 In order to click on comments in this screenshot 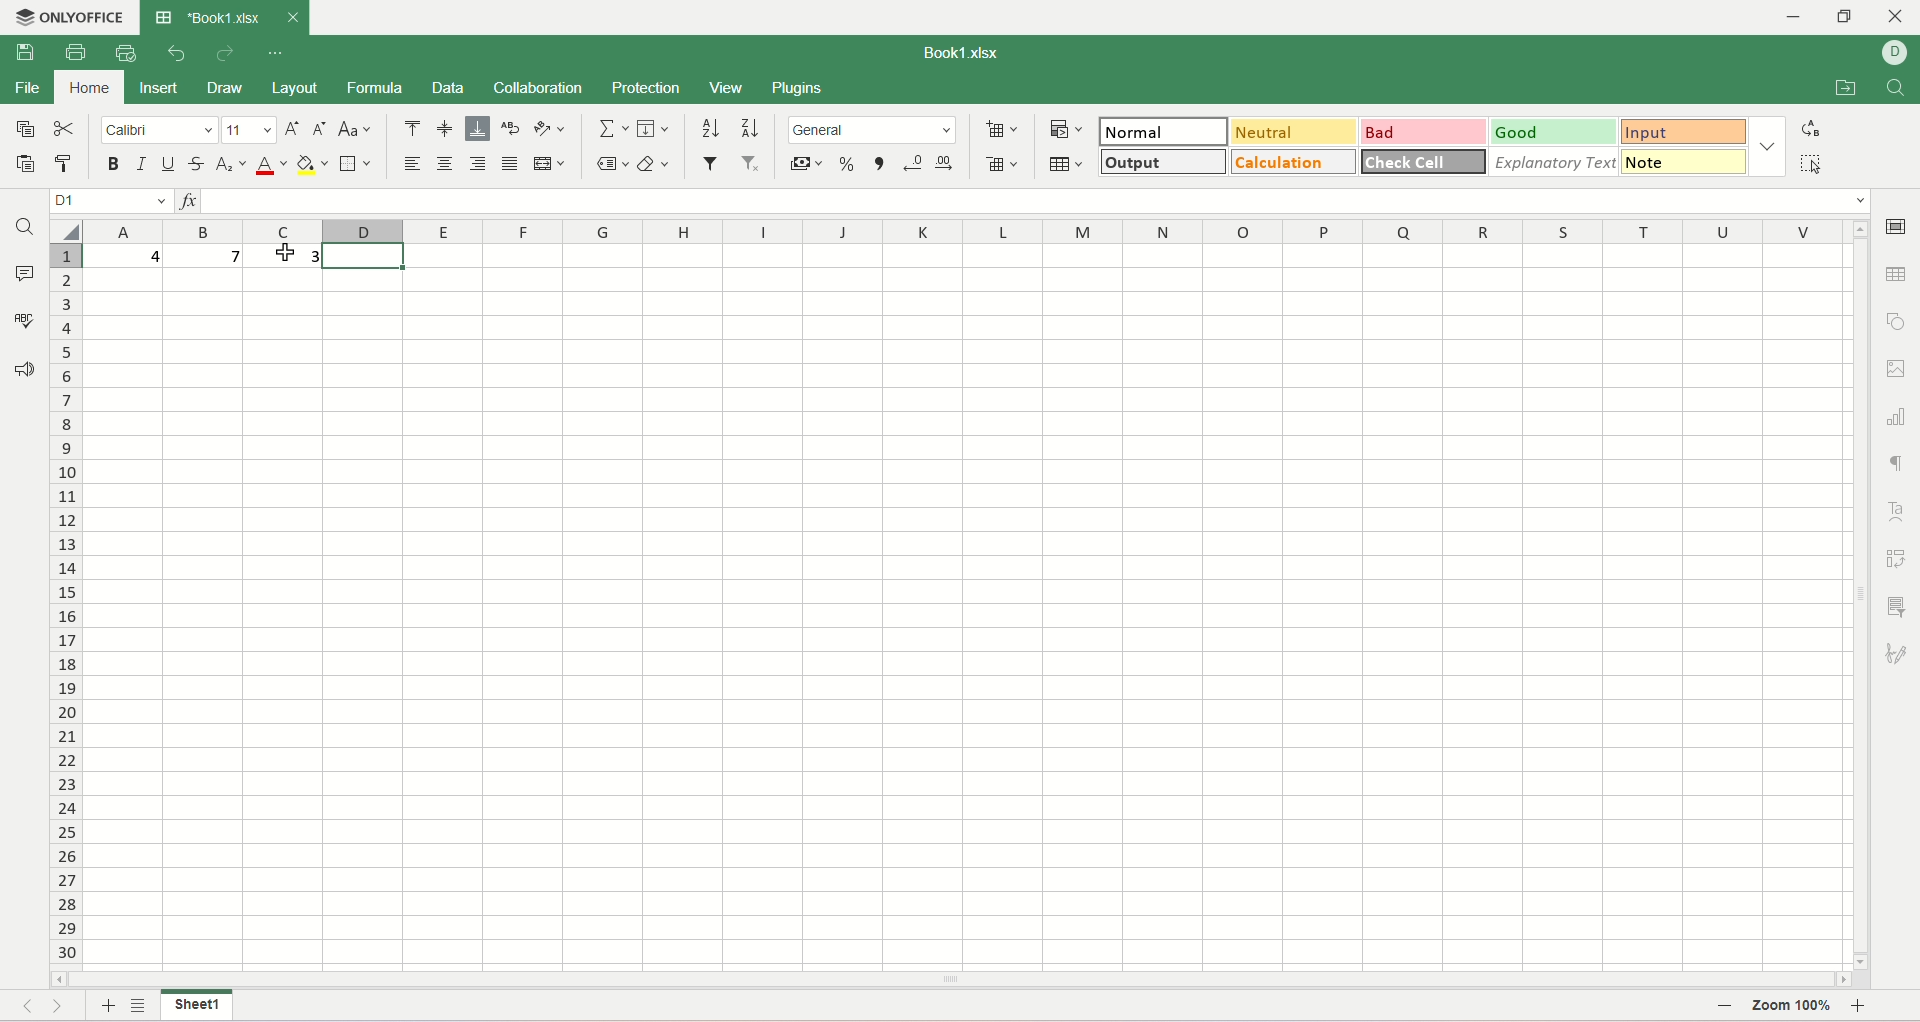, I will do `click(23, 272)`.